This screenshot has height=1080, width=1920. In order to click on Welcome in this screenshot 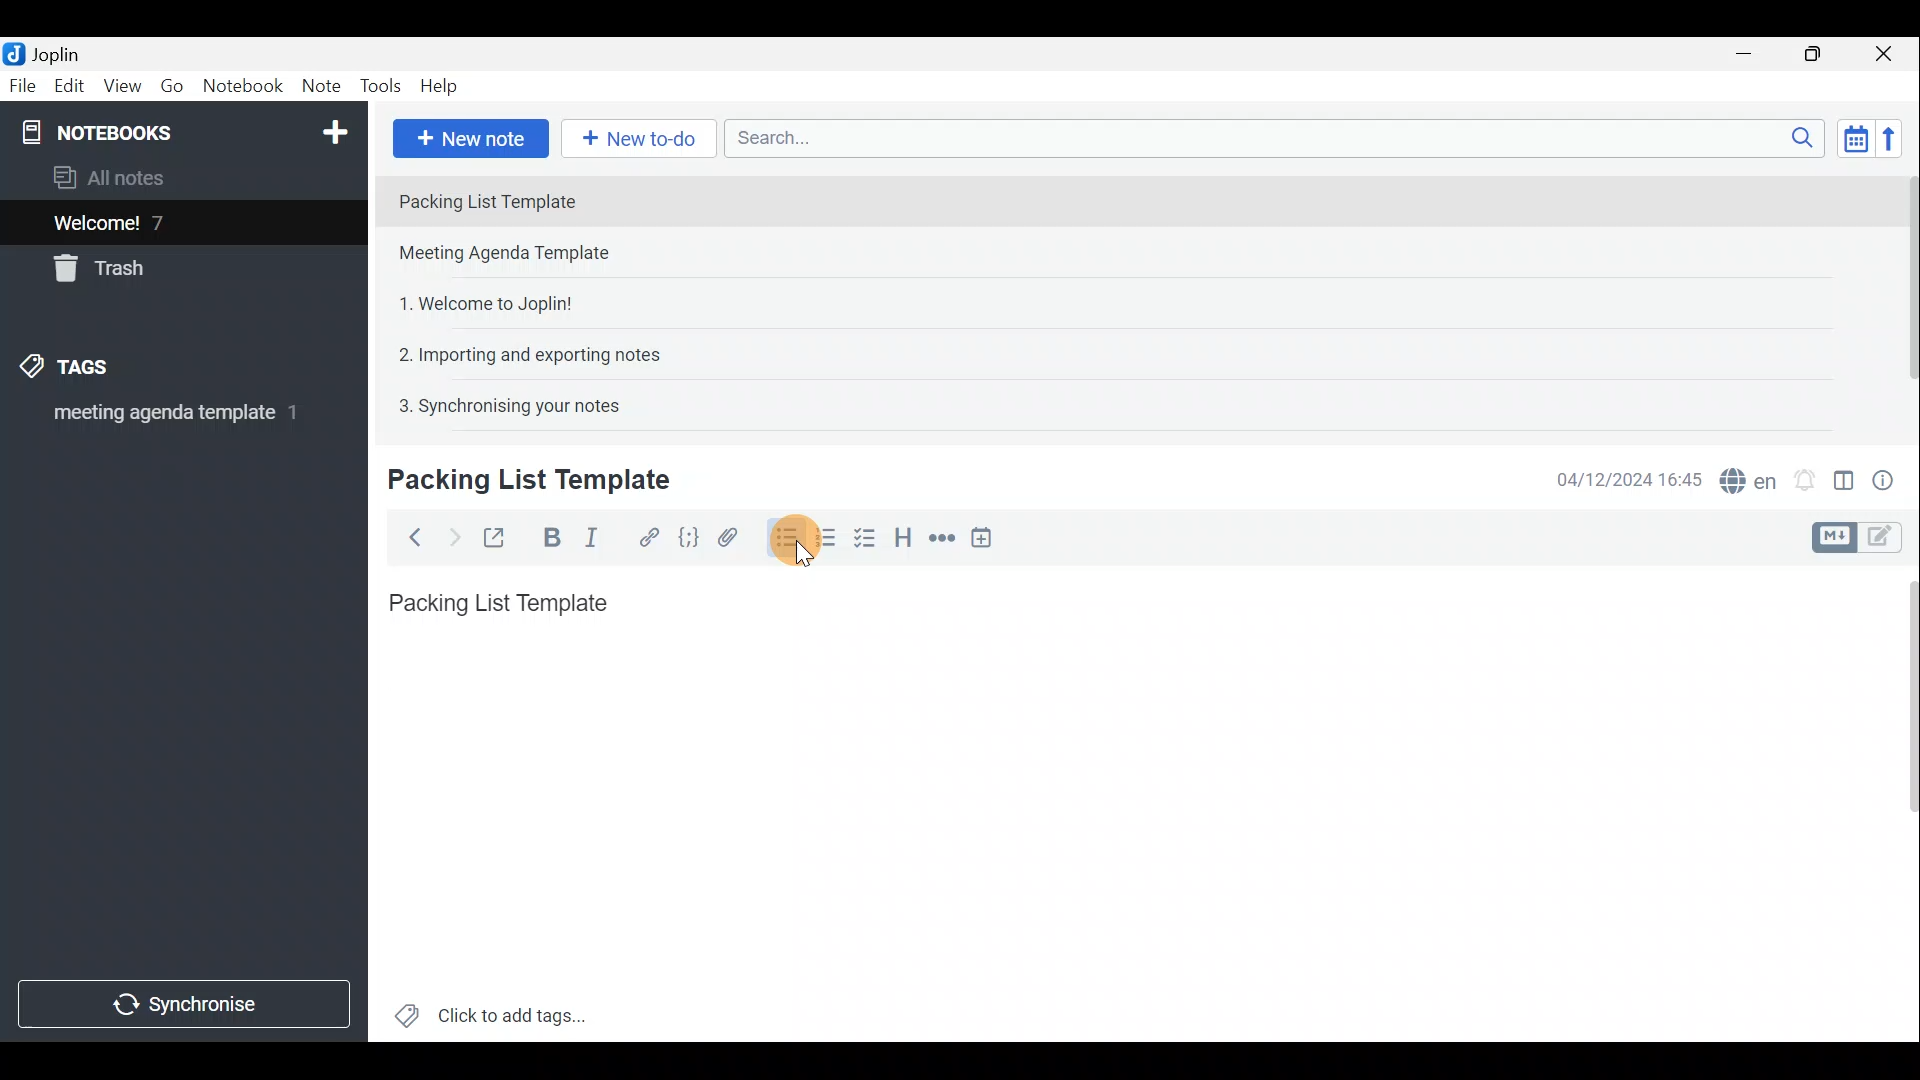, I will do `click(153, 222)`.